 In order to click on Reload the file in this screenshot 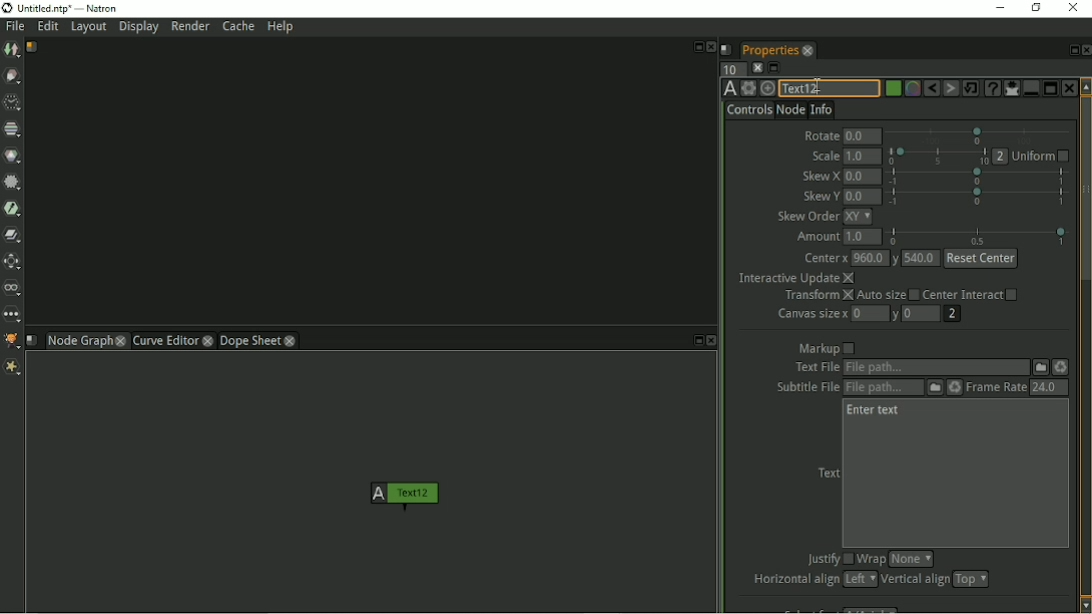, I will do `click(1062, 367)`.